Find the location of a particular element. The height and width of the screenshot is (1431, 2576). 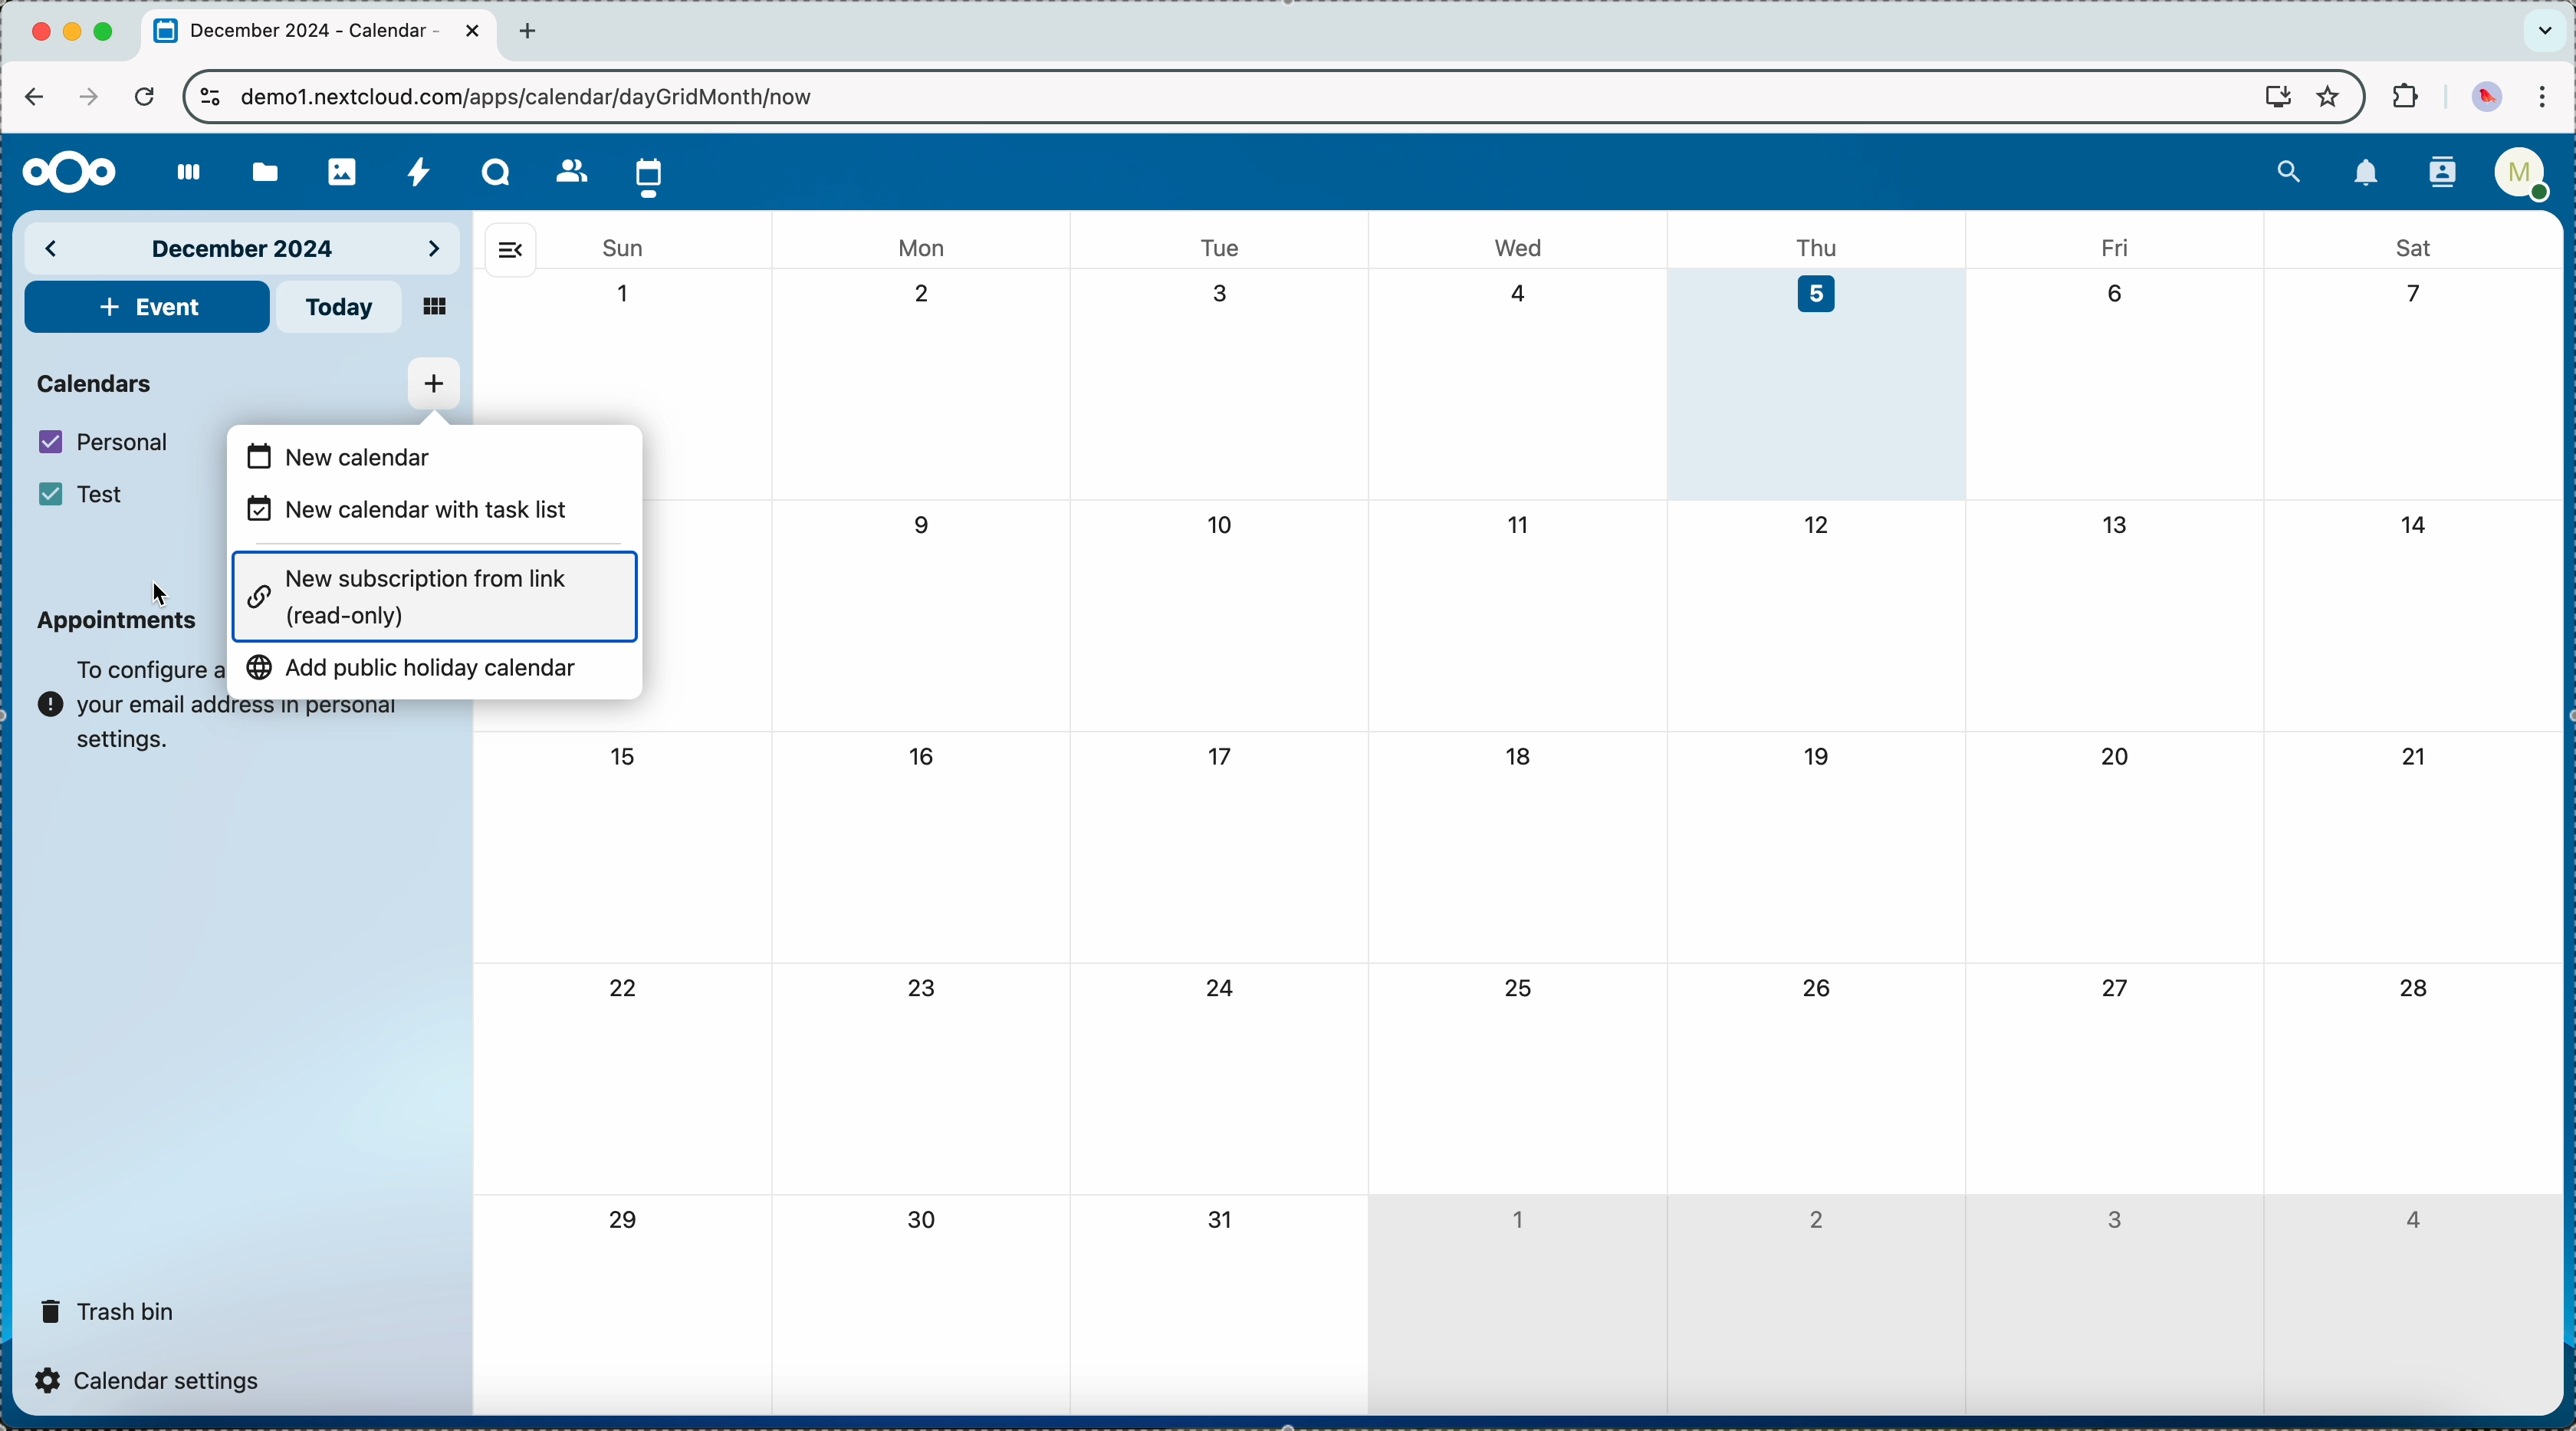

new tab is located at coordinates (534, 31).